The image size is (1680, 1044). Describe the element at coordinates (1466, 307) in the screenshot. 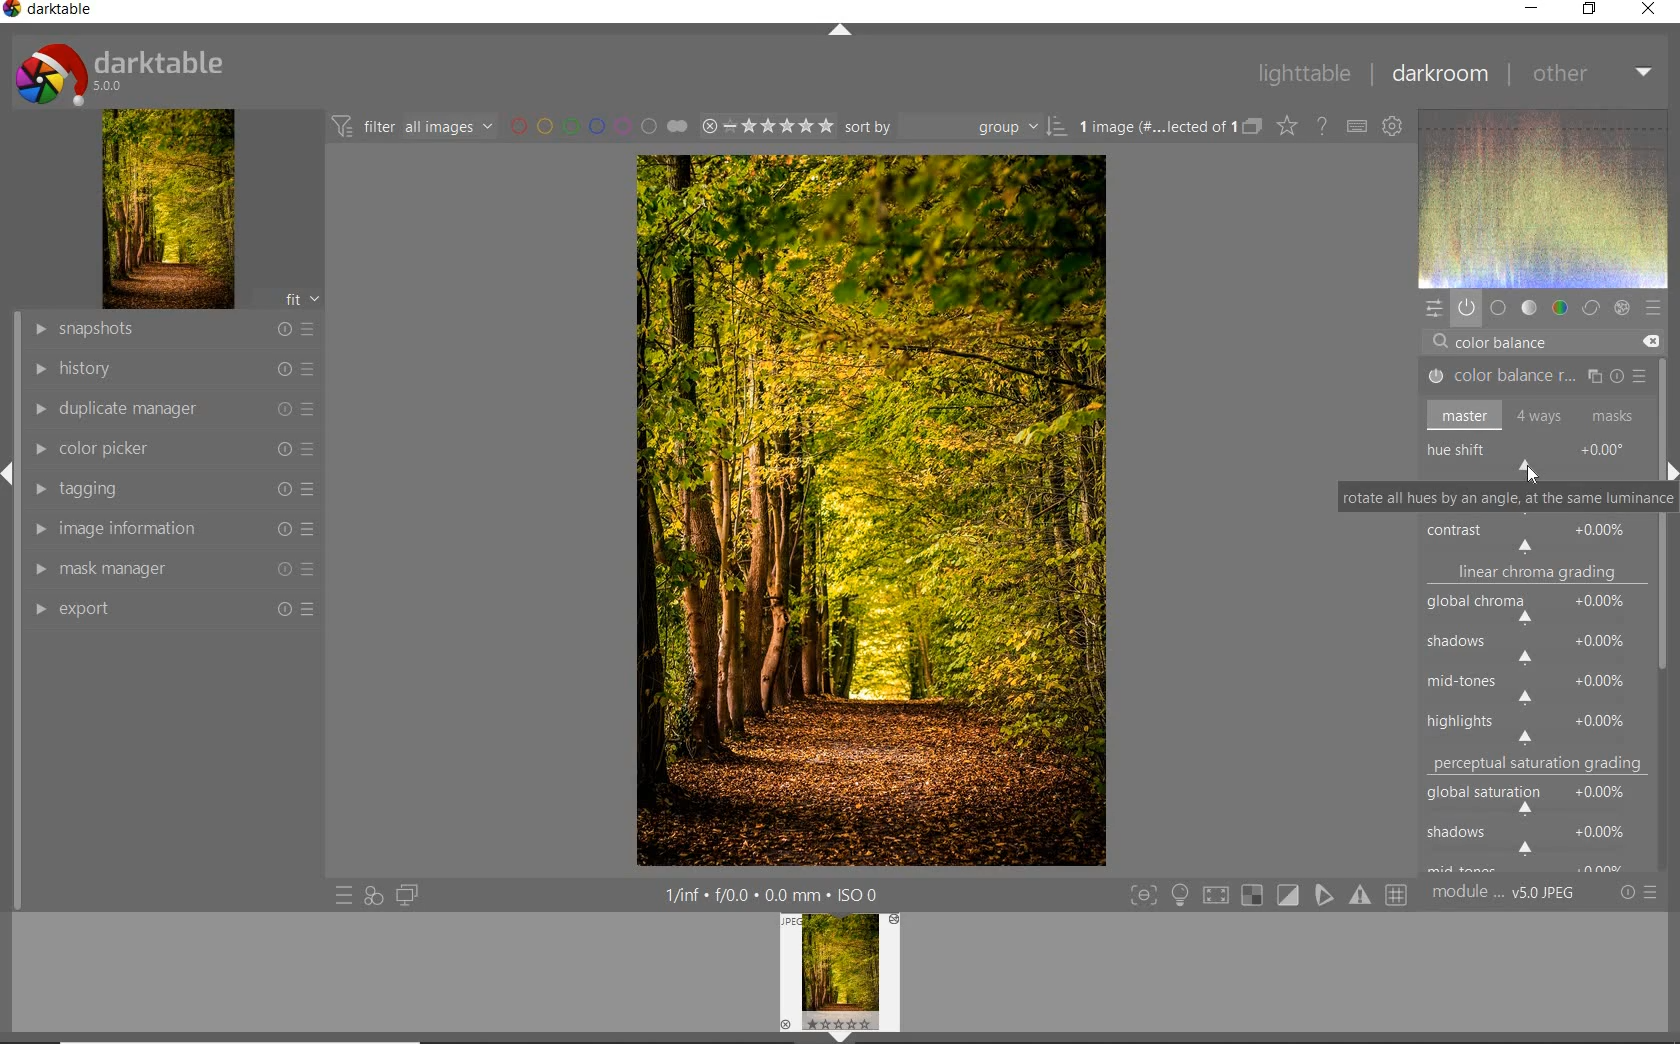

I see `show only active module` at that location.